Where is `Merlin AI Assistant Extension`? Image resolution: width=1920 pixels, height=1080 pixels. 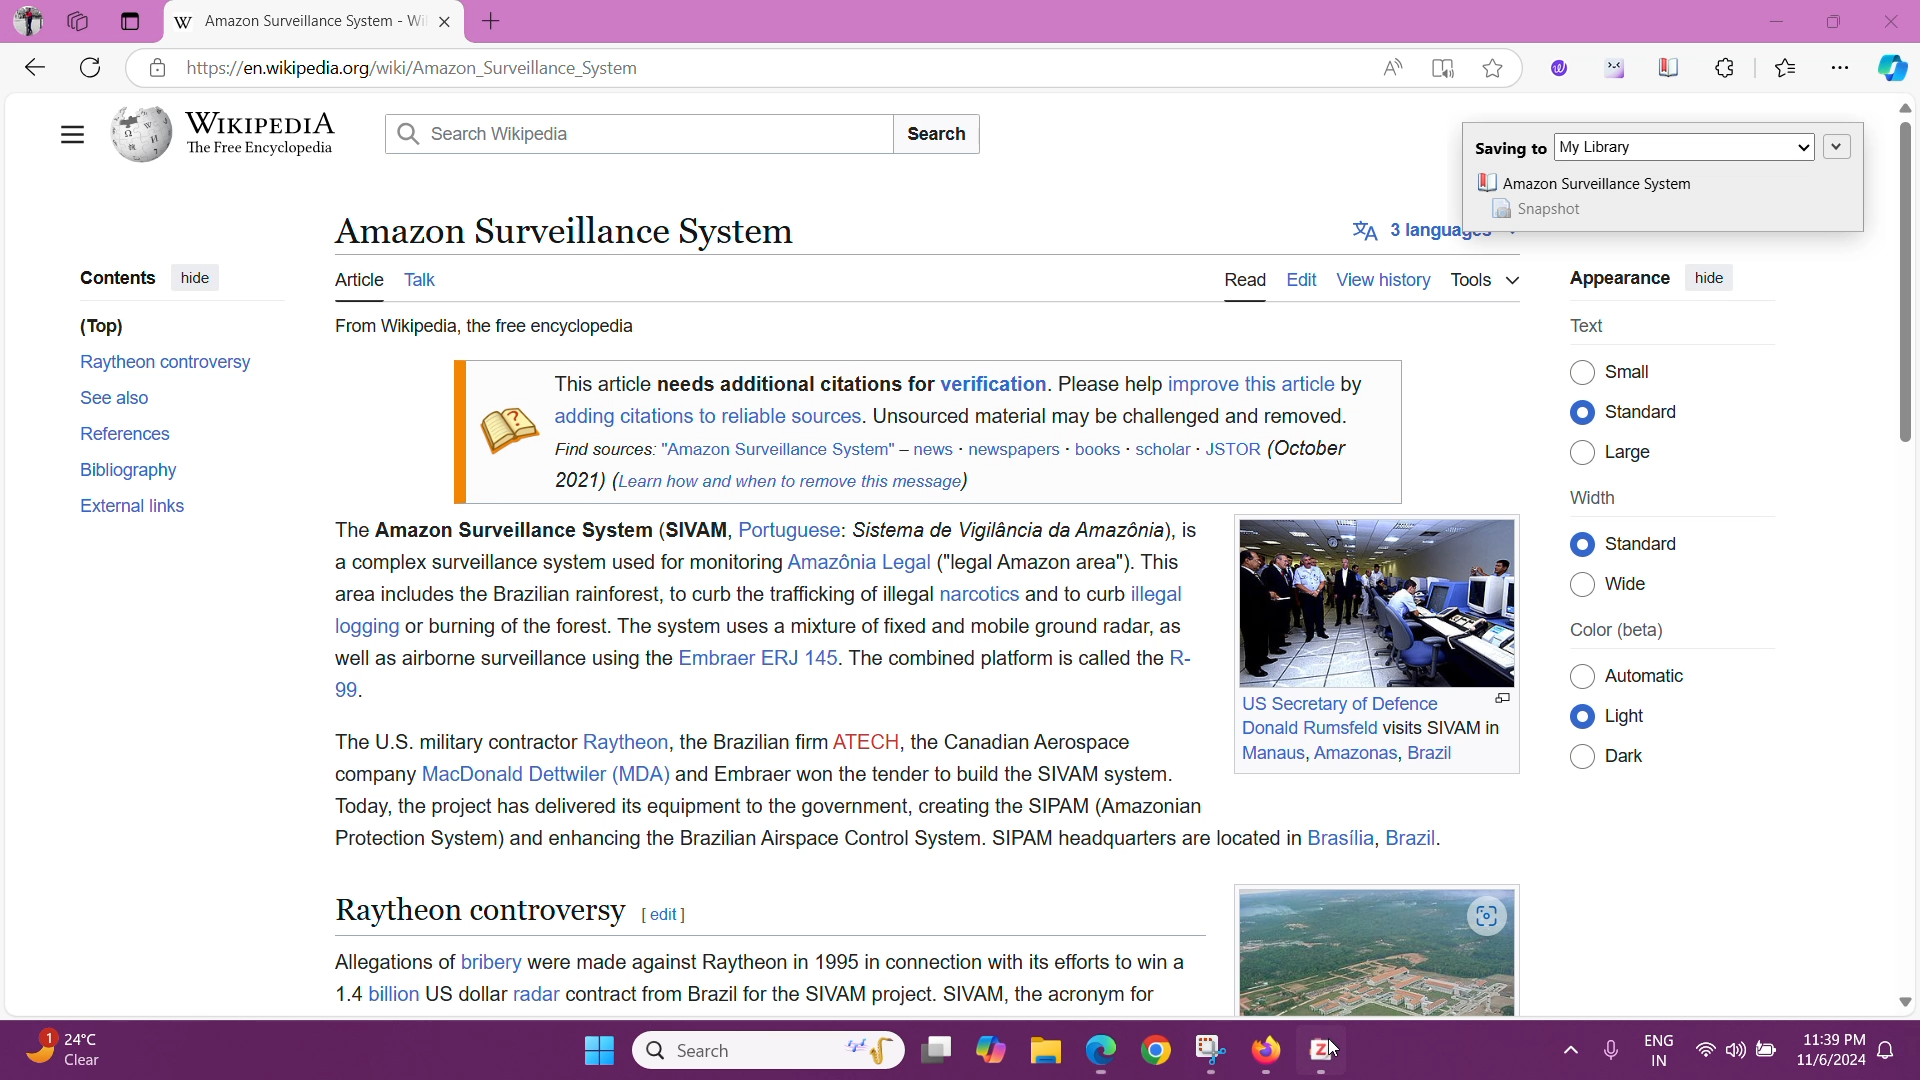
Merlin AI Assistant Extension is located at coordinates (1614, 68).